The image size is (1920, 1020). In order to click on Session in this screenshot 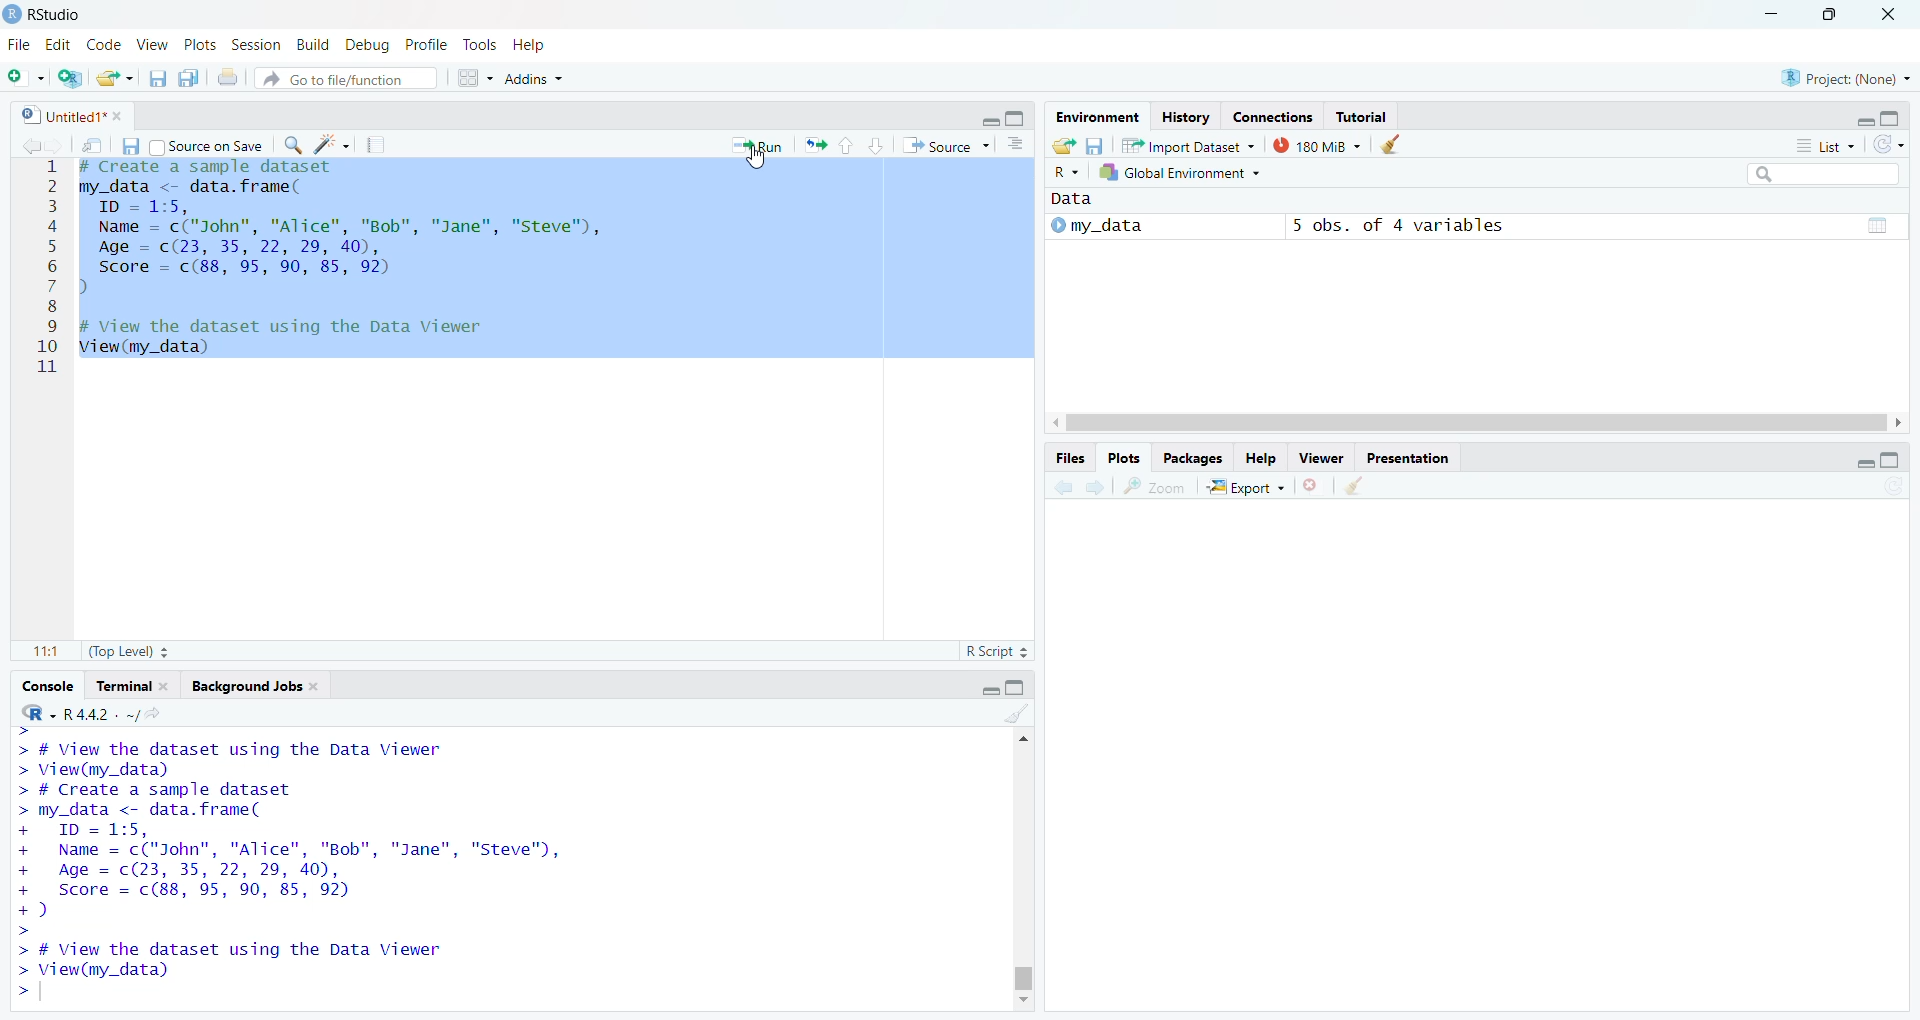, I will do `click(258, 46)`.